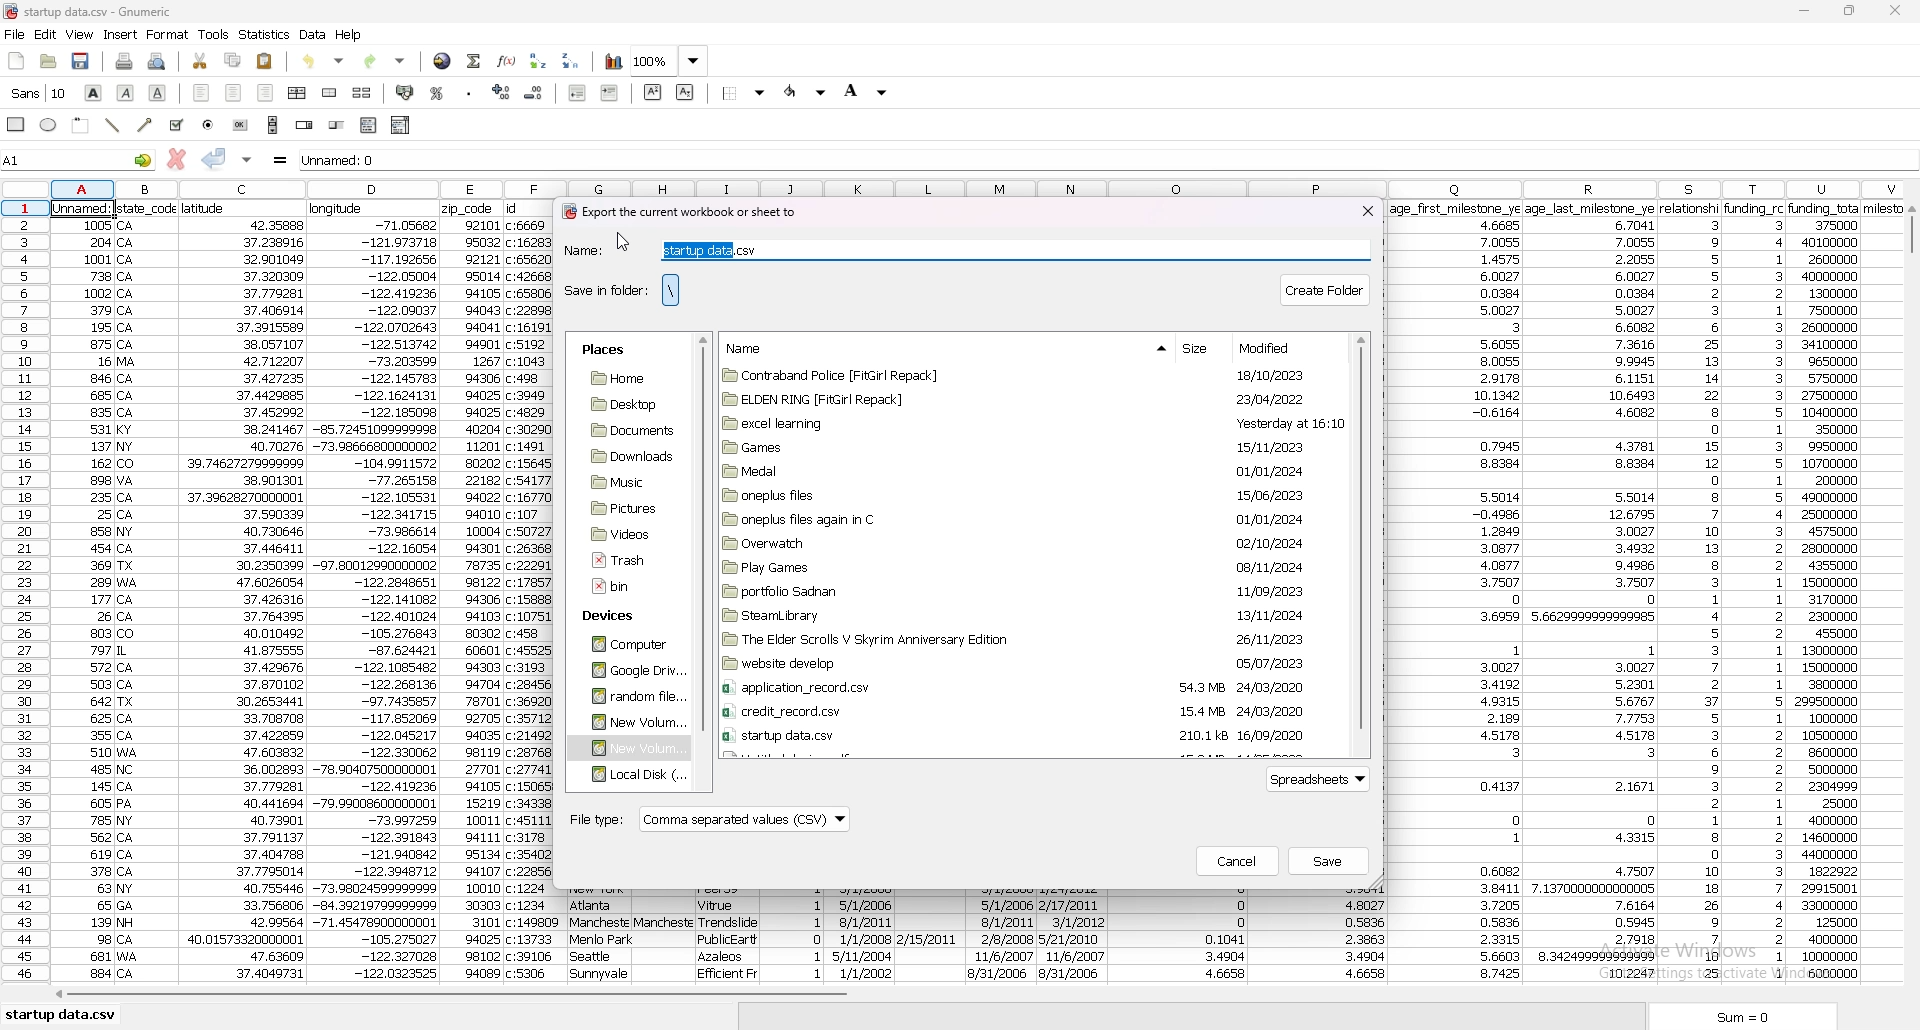 Image resolution: width=1920 pixels, height=1030 pixels. What do you see at coordinates (50, 62) in the screenshot?
I see `open` at bounding box center [50, 62].